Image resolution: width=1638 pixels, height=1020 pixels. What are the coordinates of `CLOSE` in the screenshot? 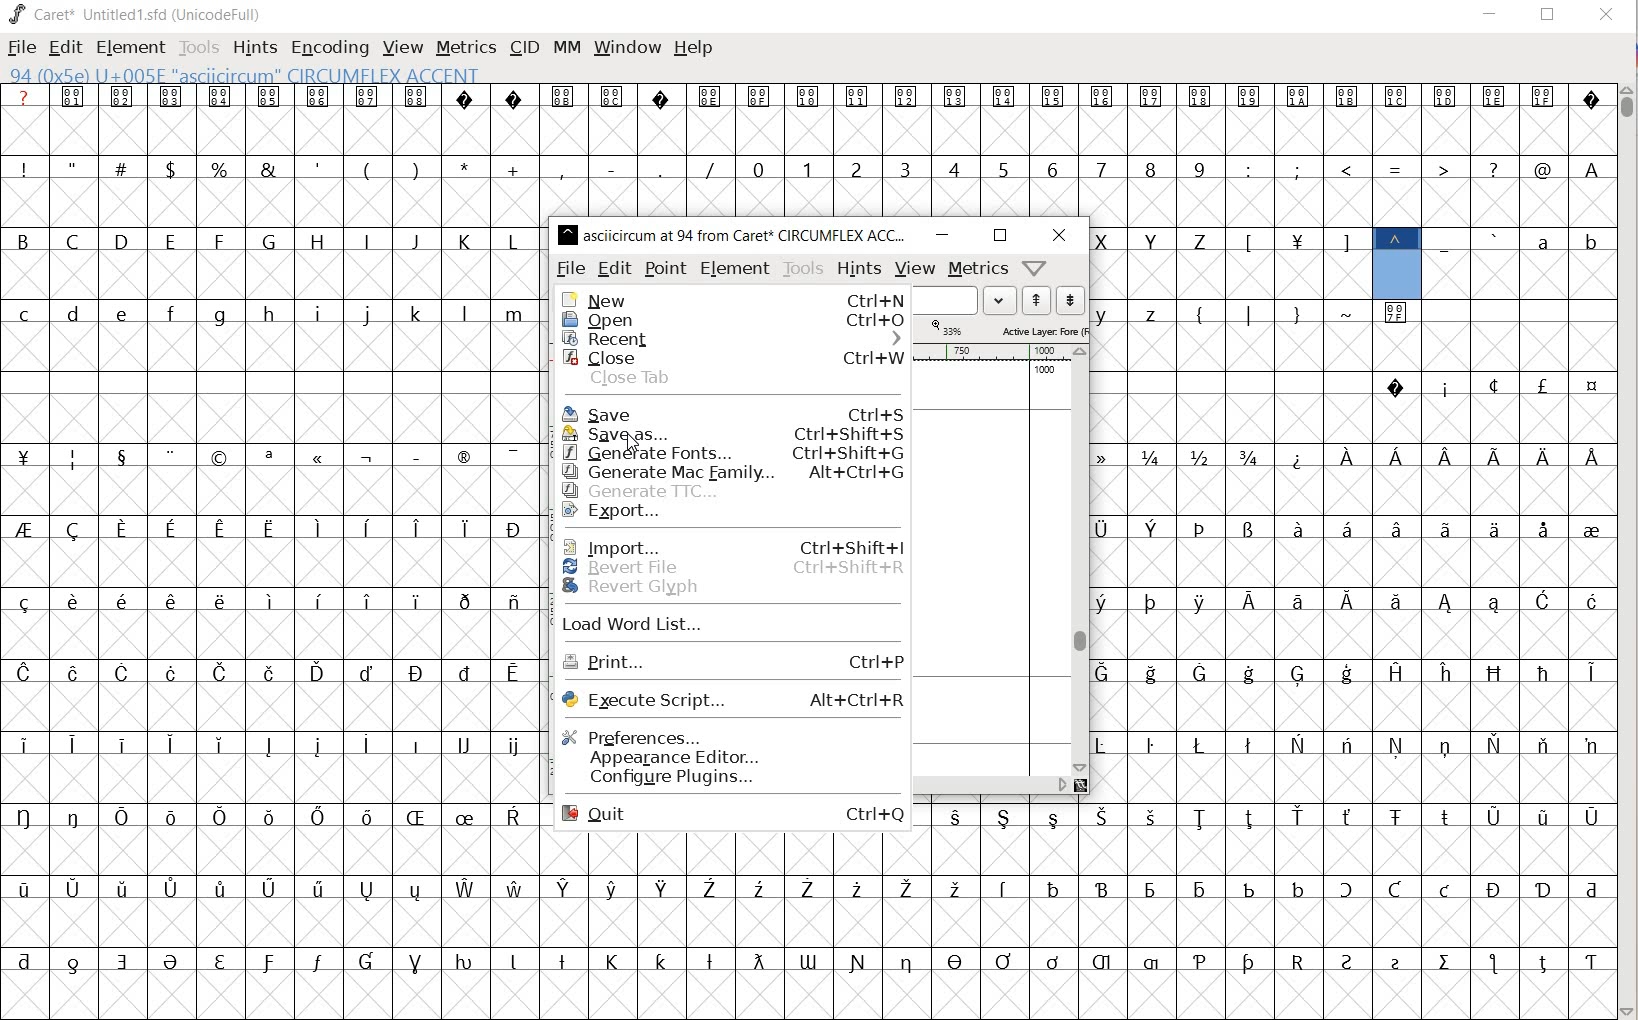 It's located at (1604, 16).